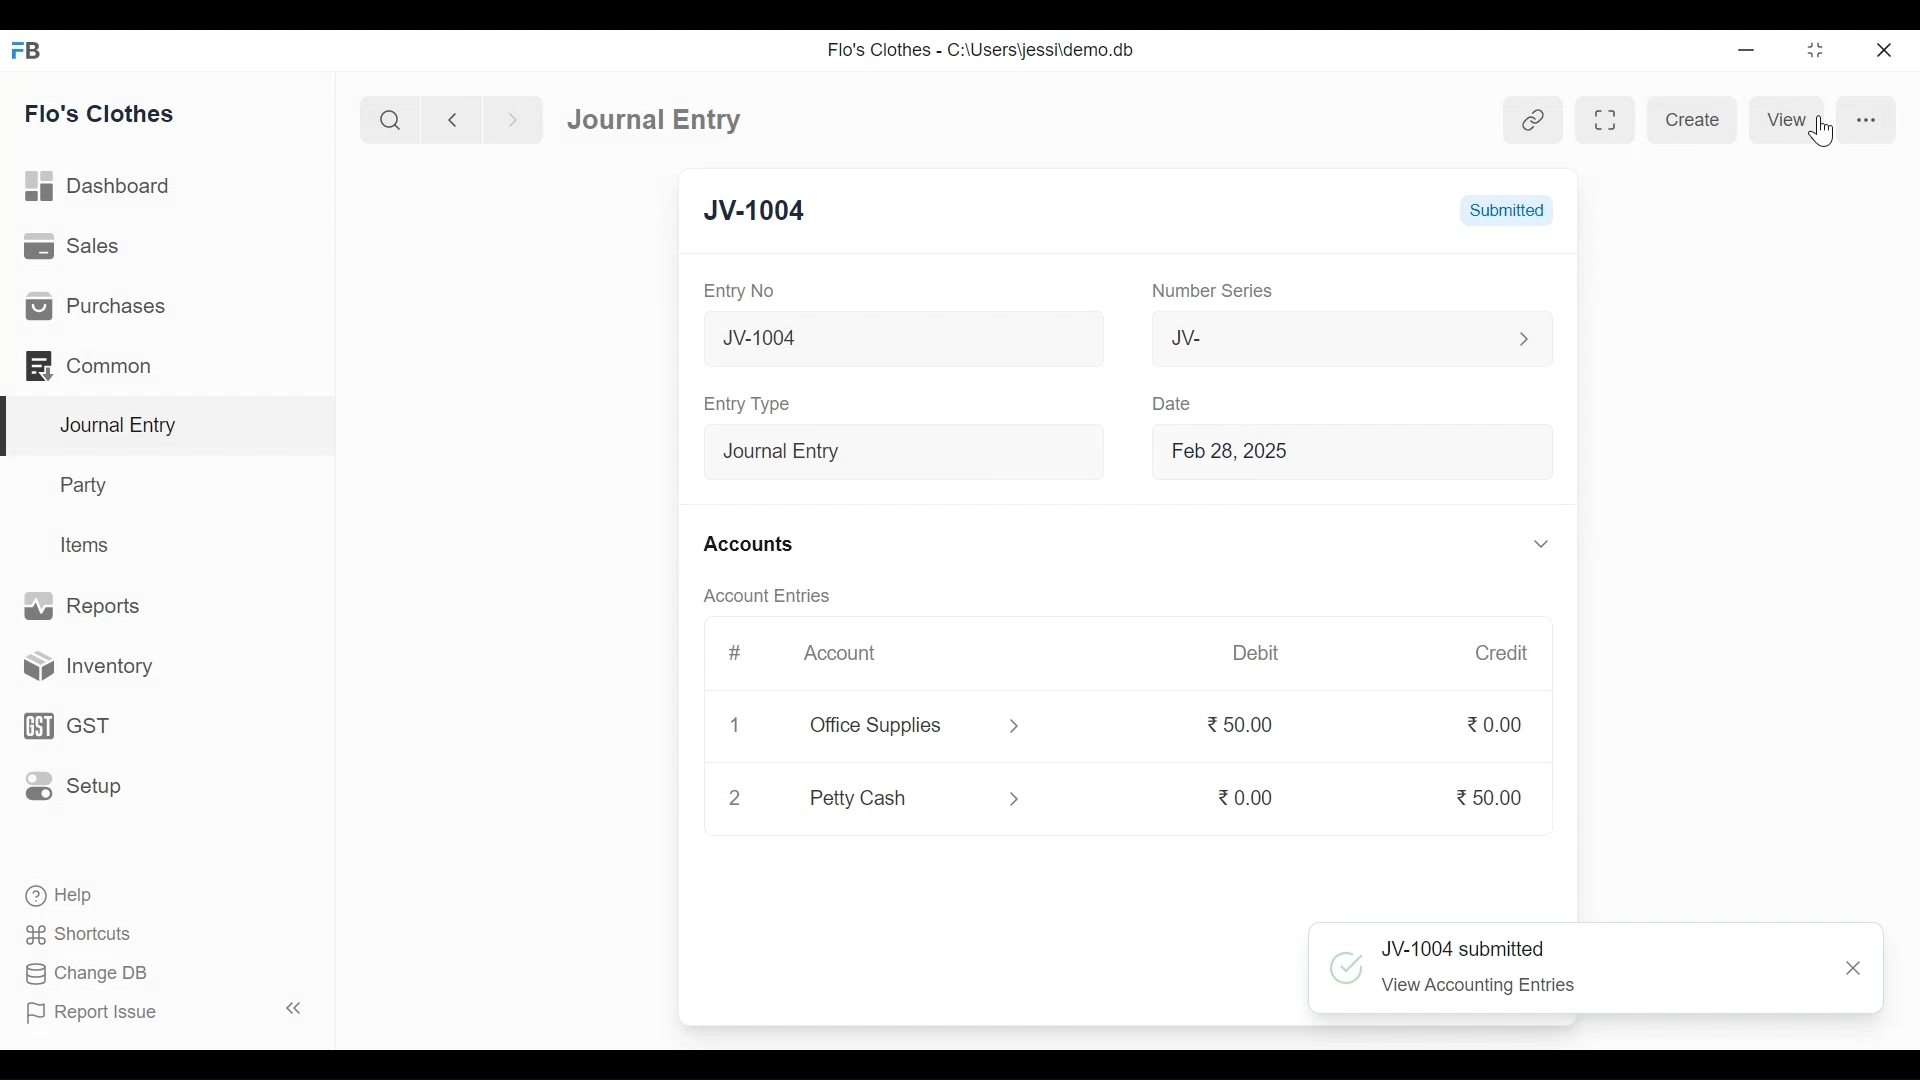 The width and height of the screenshot is (1920, 1080). What do you see at coordinates (87, 484) in the screenshot?
I see `Party` at bounding box center [87, 484].